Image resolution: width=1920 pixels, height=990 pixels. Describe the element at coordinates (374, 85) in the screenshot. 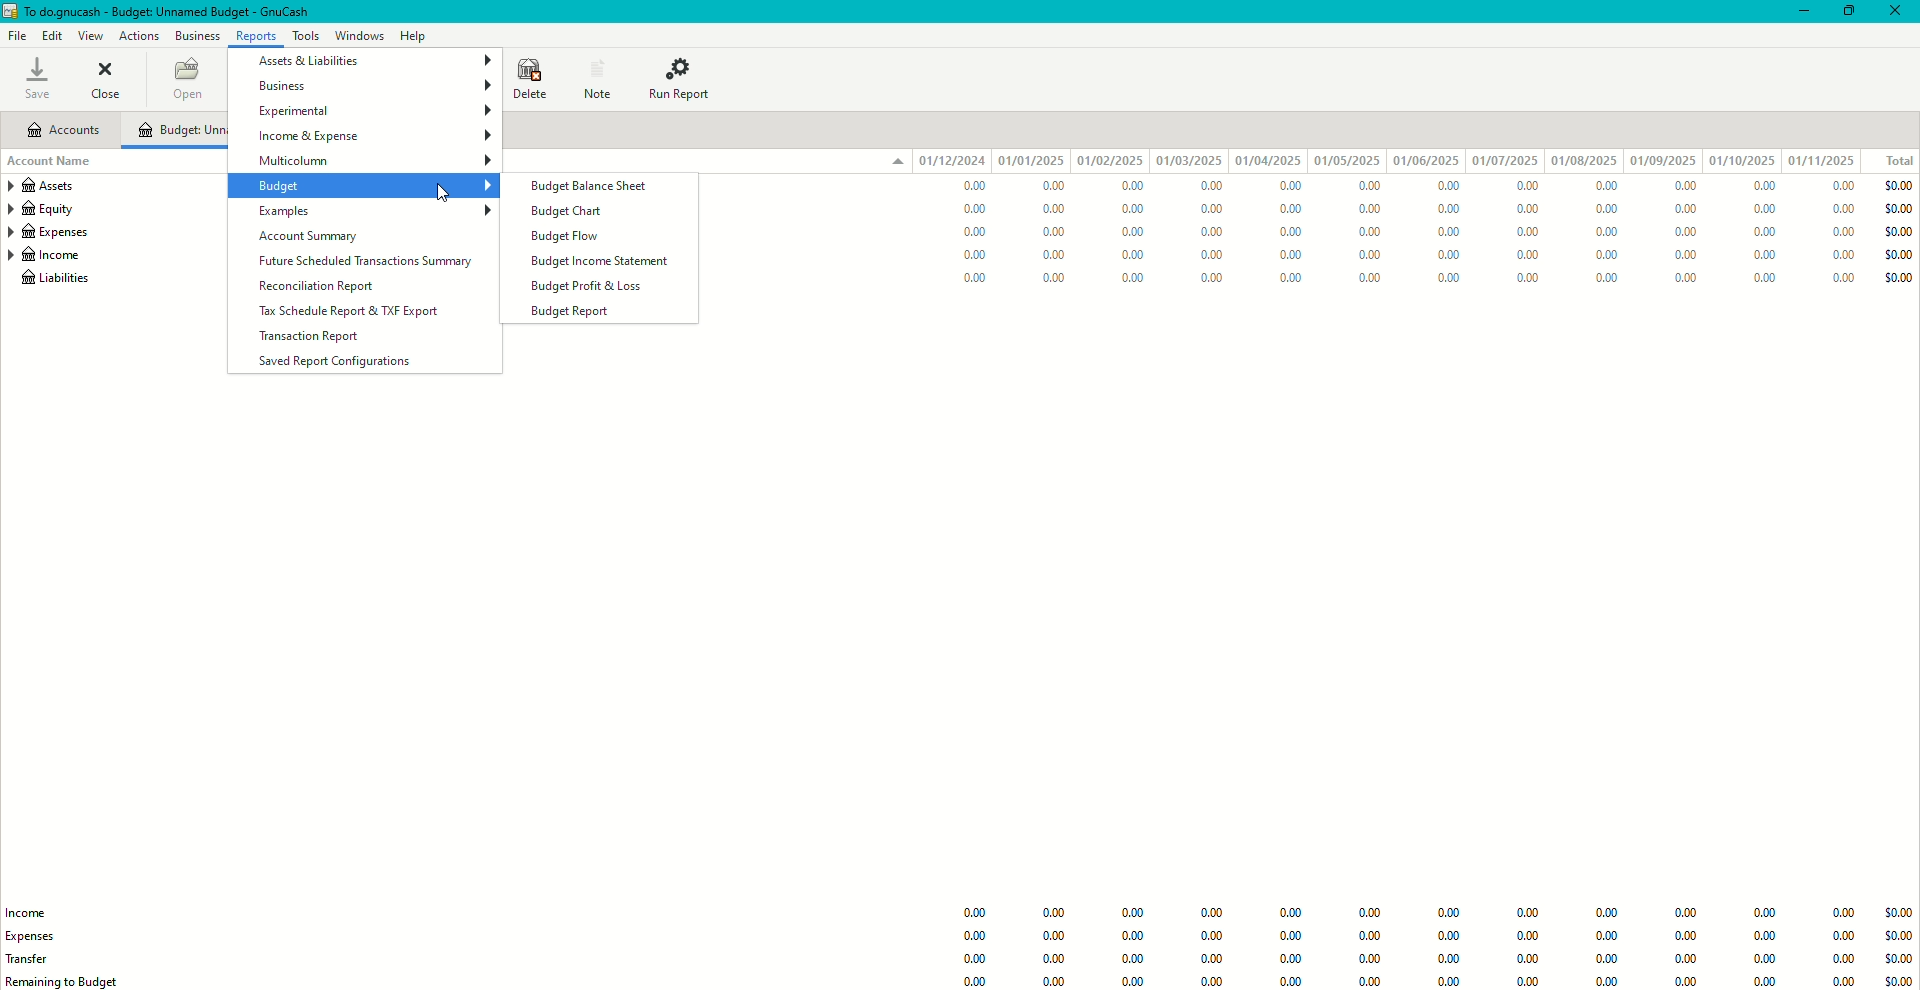

I see `Business` at that location.